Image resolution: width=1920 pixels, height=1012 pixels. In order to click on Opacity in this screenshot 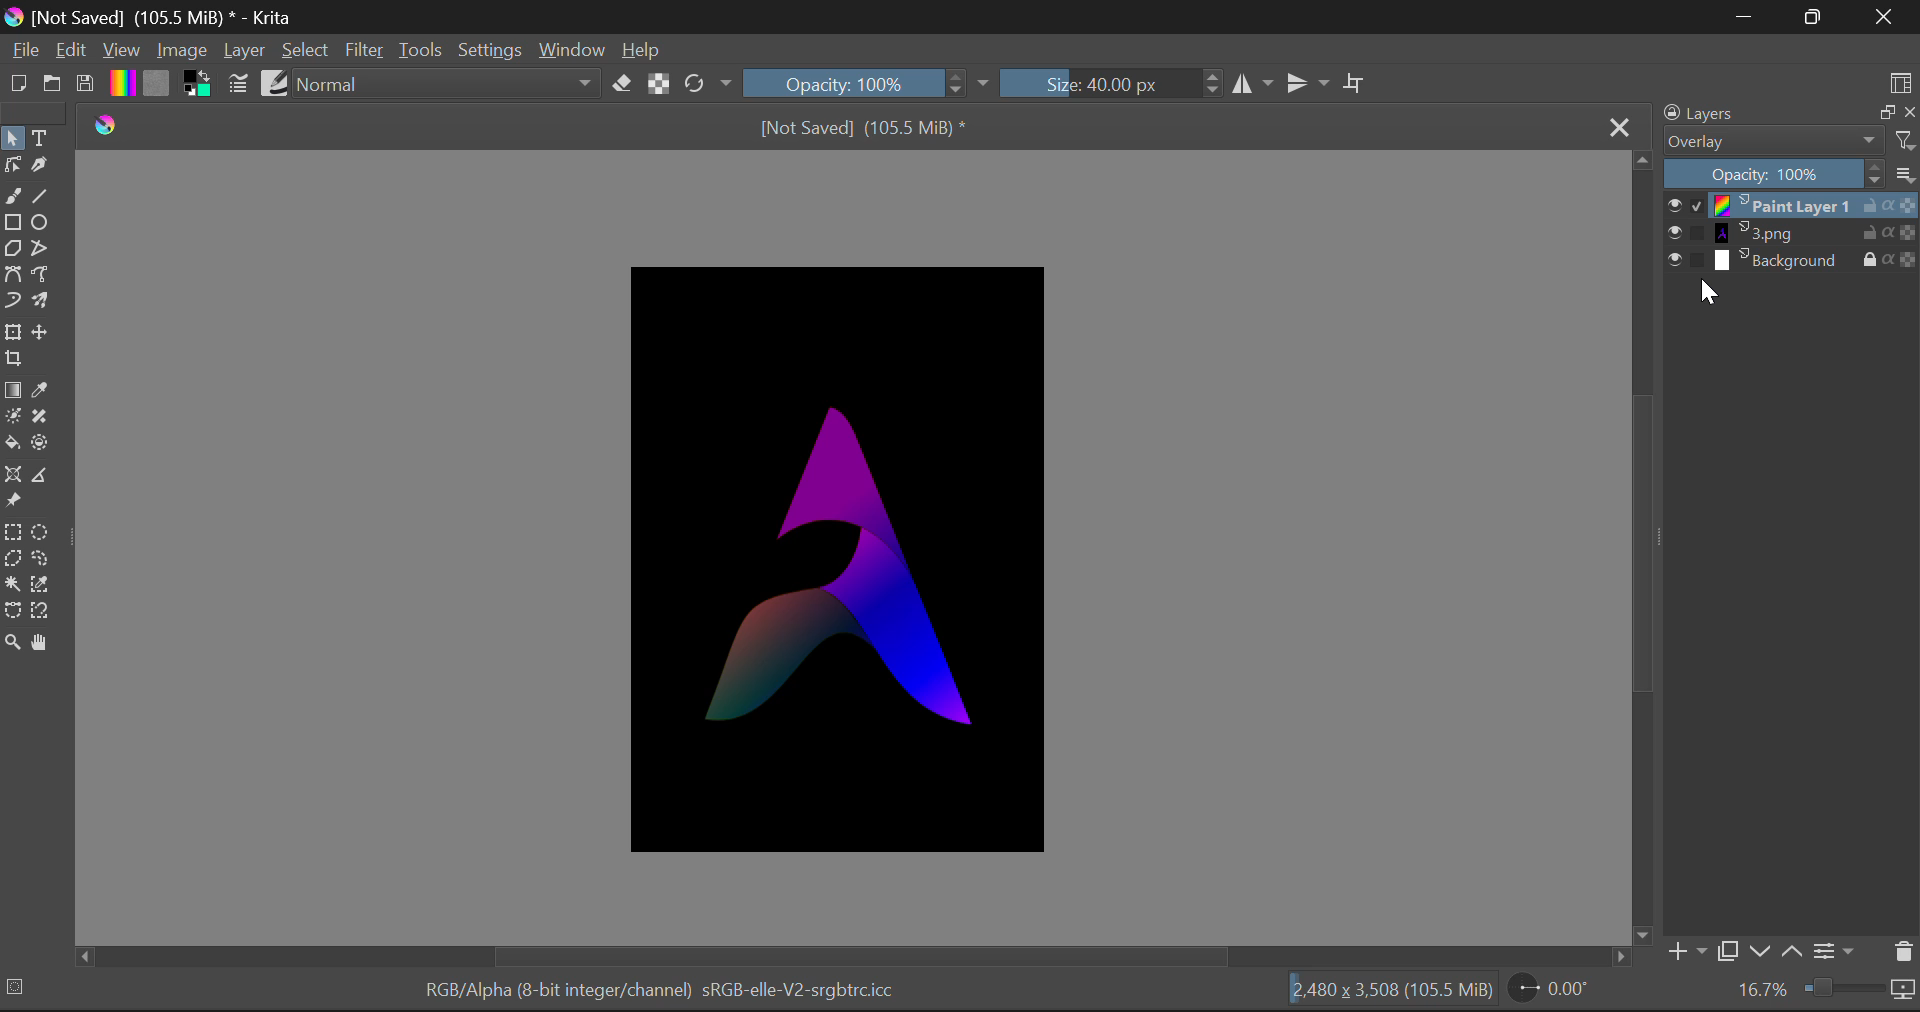, I will do `click(842, 84)`.